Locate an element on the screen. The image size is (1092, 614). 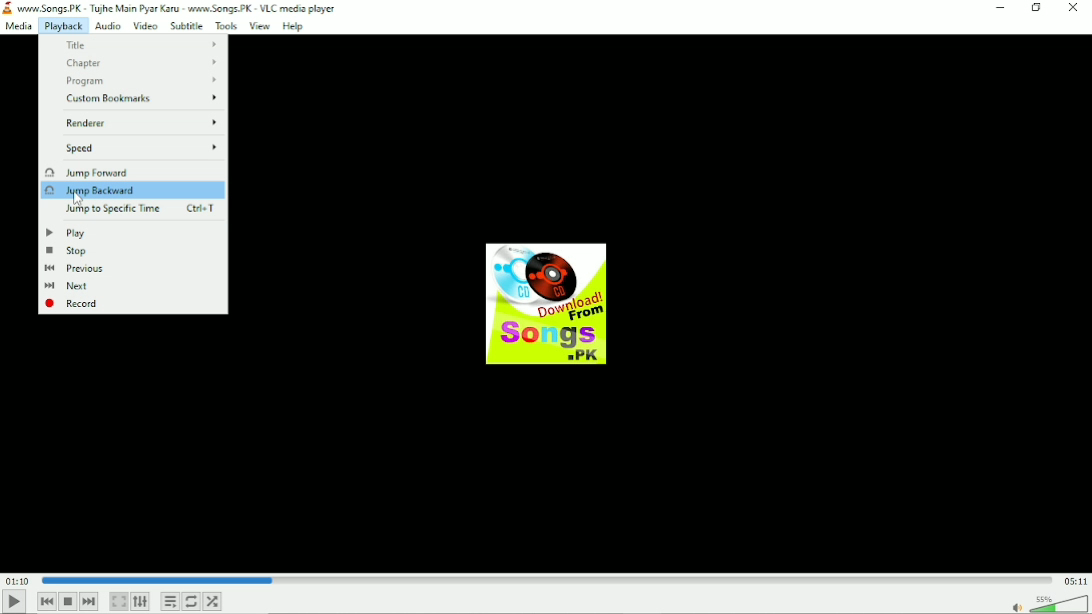
Title is located at coordinates (141, 45).